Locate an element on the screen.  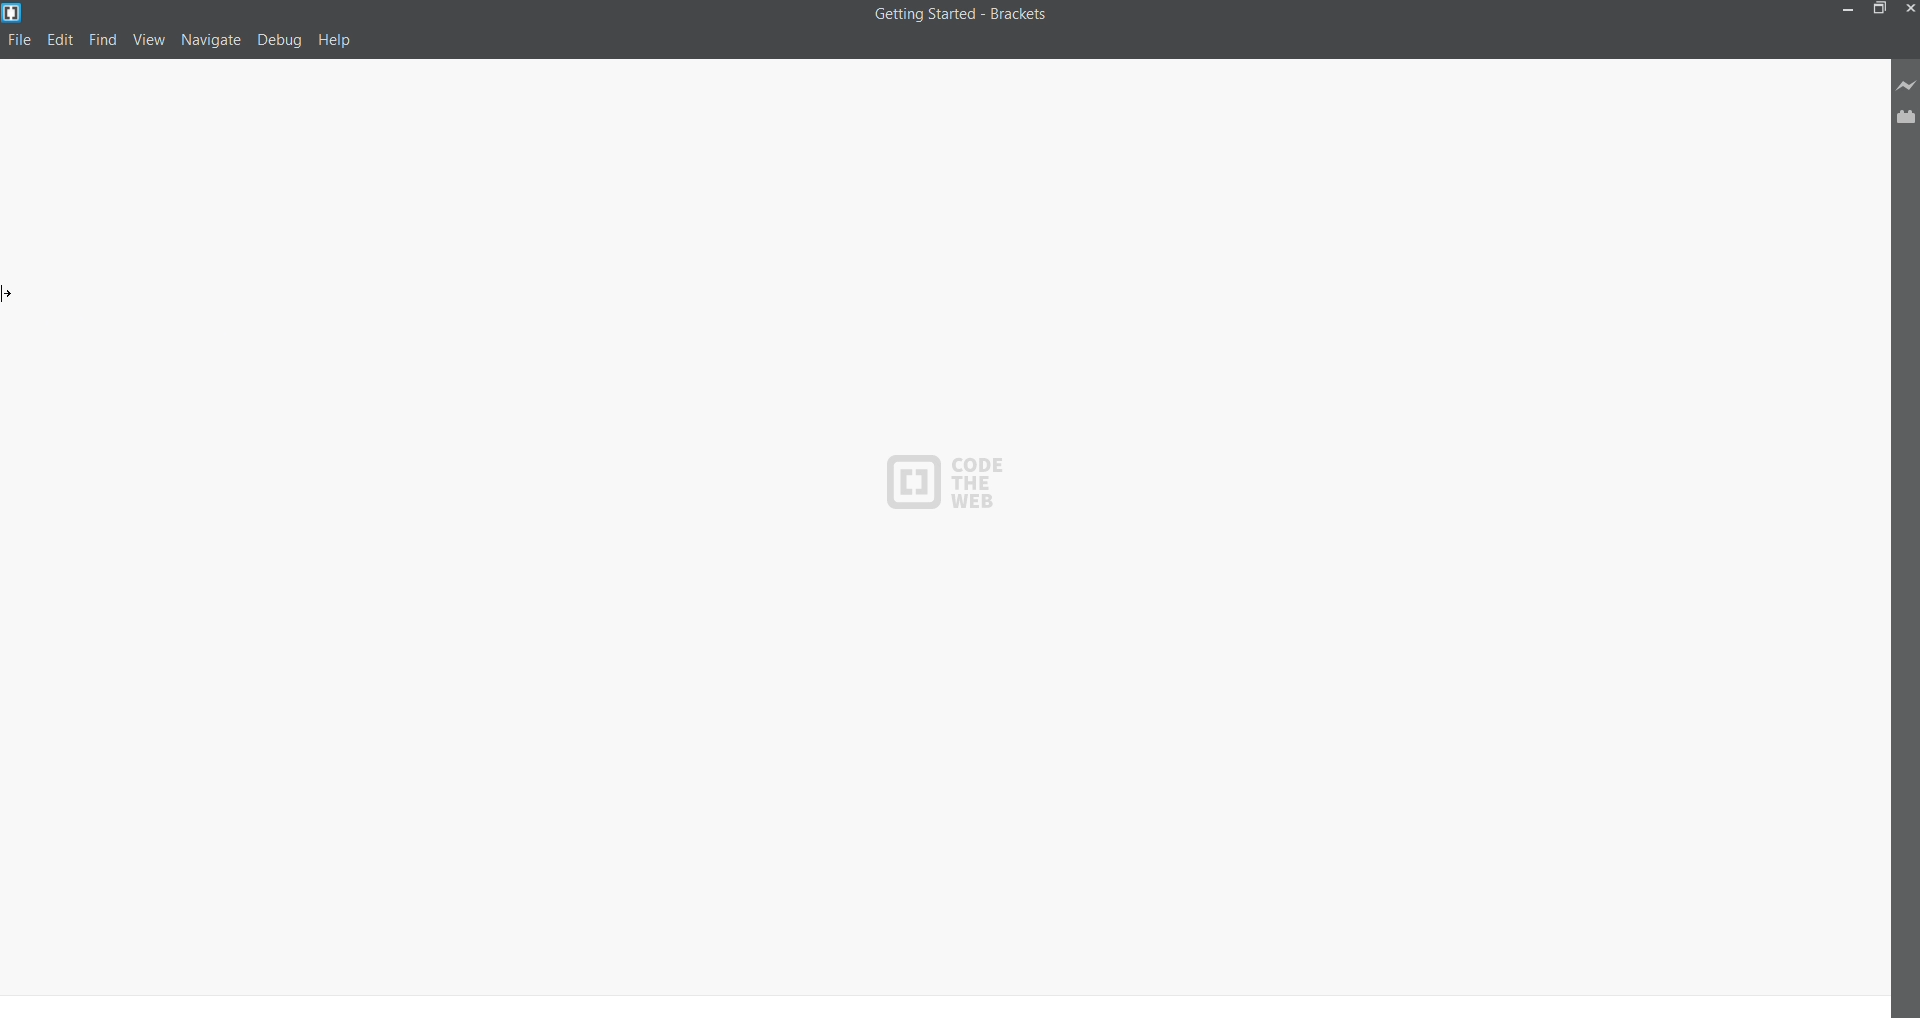
debug is located at coordinates (279, 41).